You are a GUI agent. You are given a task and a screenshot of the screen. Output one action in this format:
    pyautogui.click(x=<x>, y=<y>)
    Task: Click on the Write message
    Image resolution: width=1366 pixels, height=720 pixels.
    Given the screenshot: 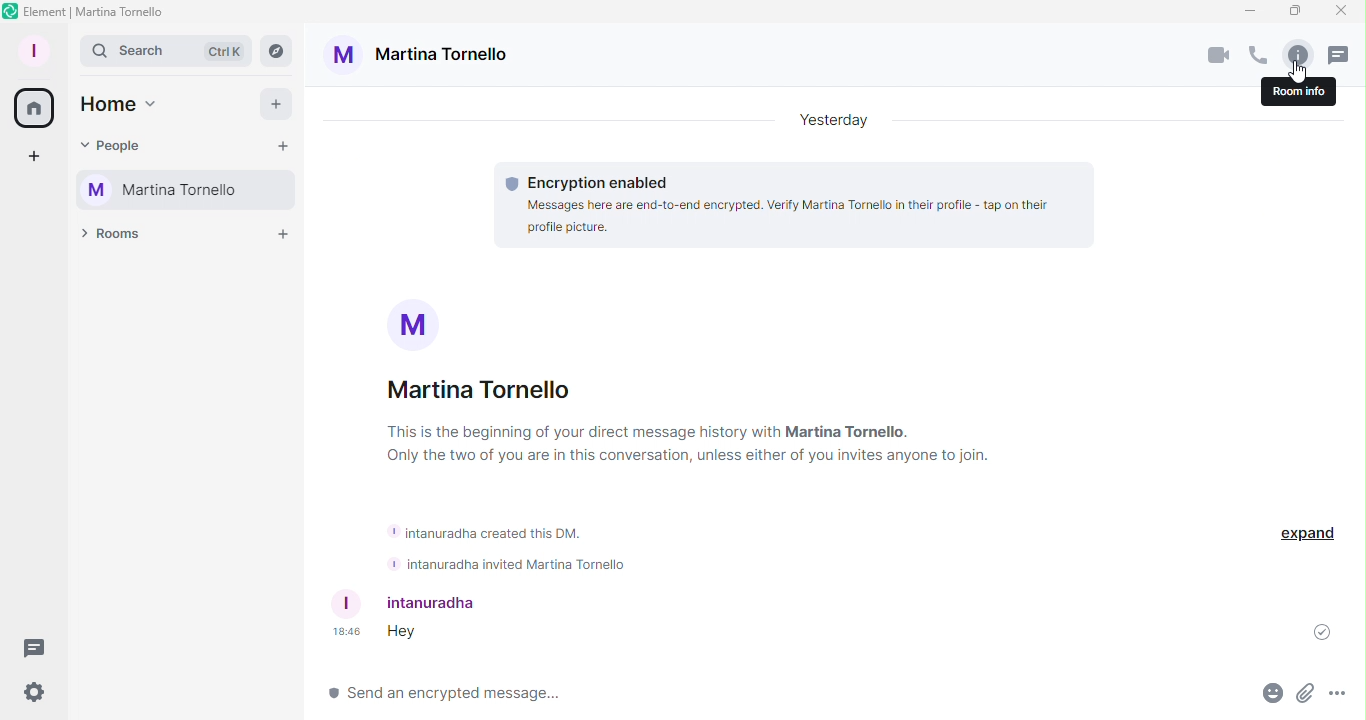 What is the action you would take?
    pyautogui.click(x=788, y=694)
    